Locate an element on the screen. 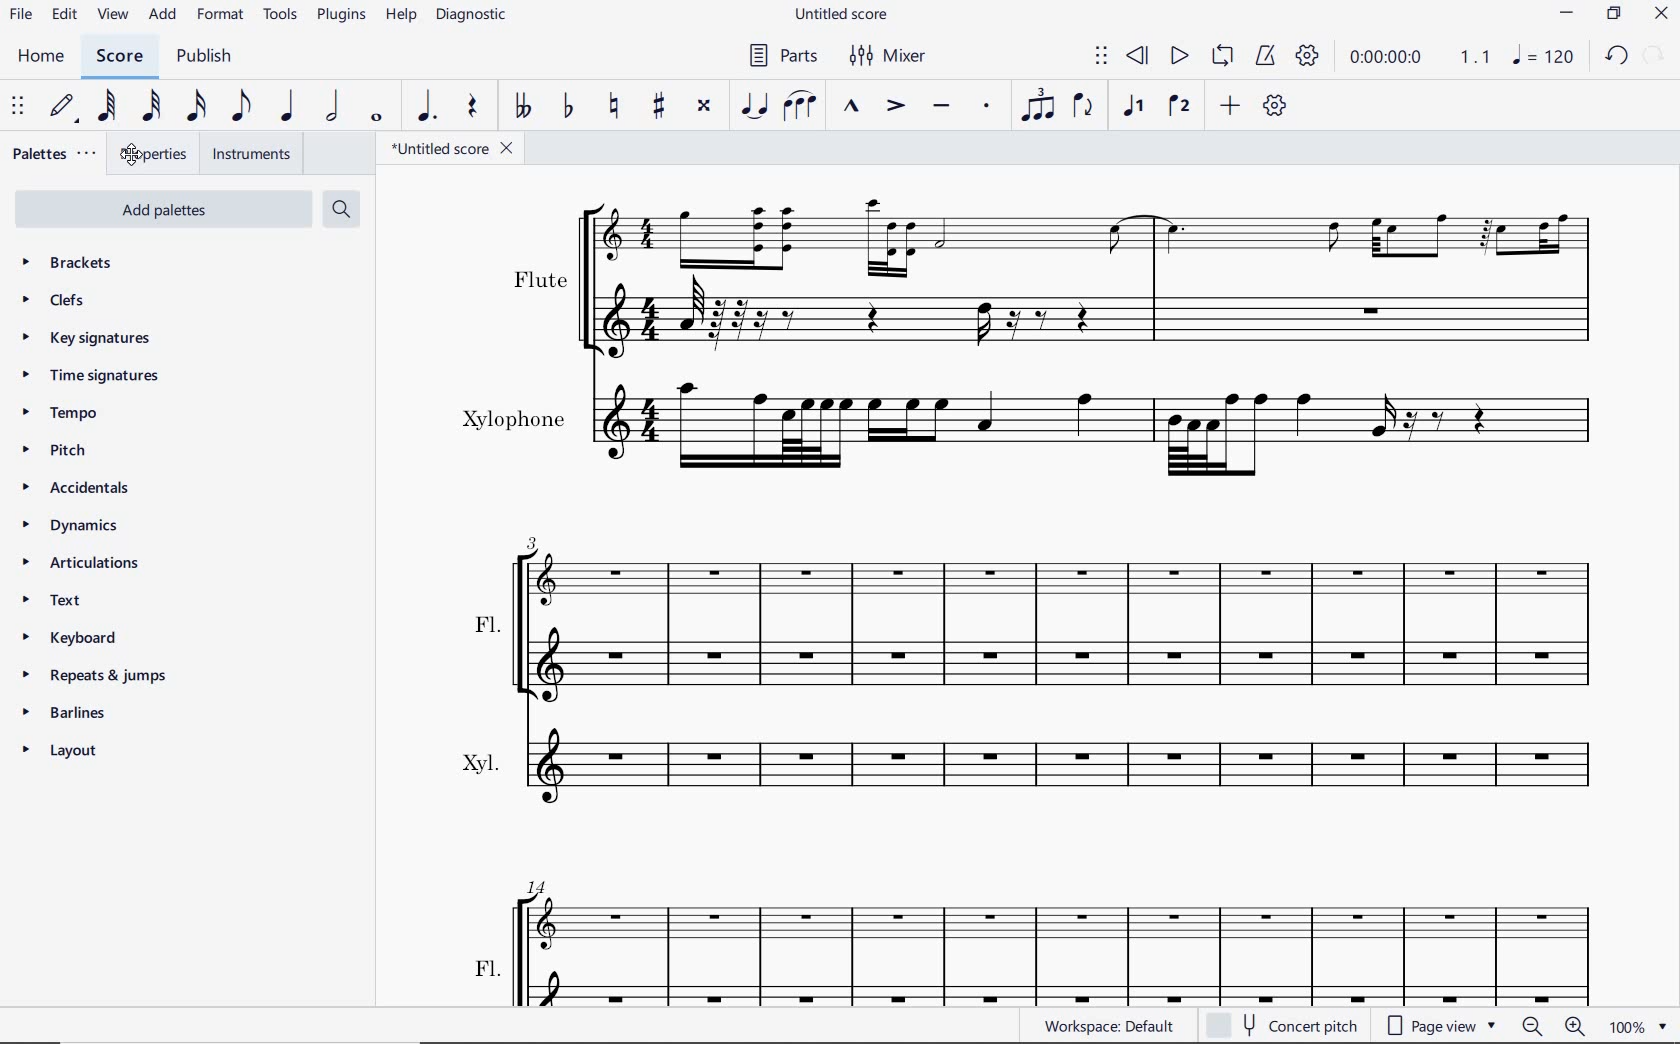 This screenshot has height=1044, width=1680. 32ND NOTE is located at coordinates (148, 107).